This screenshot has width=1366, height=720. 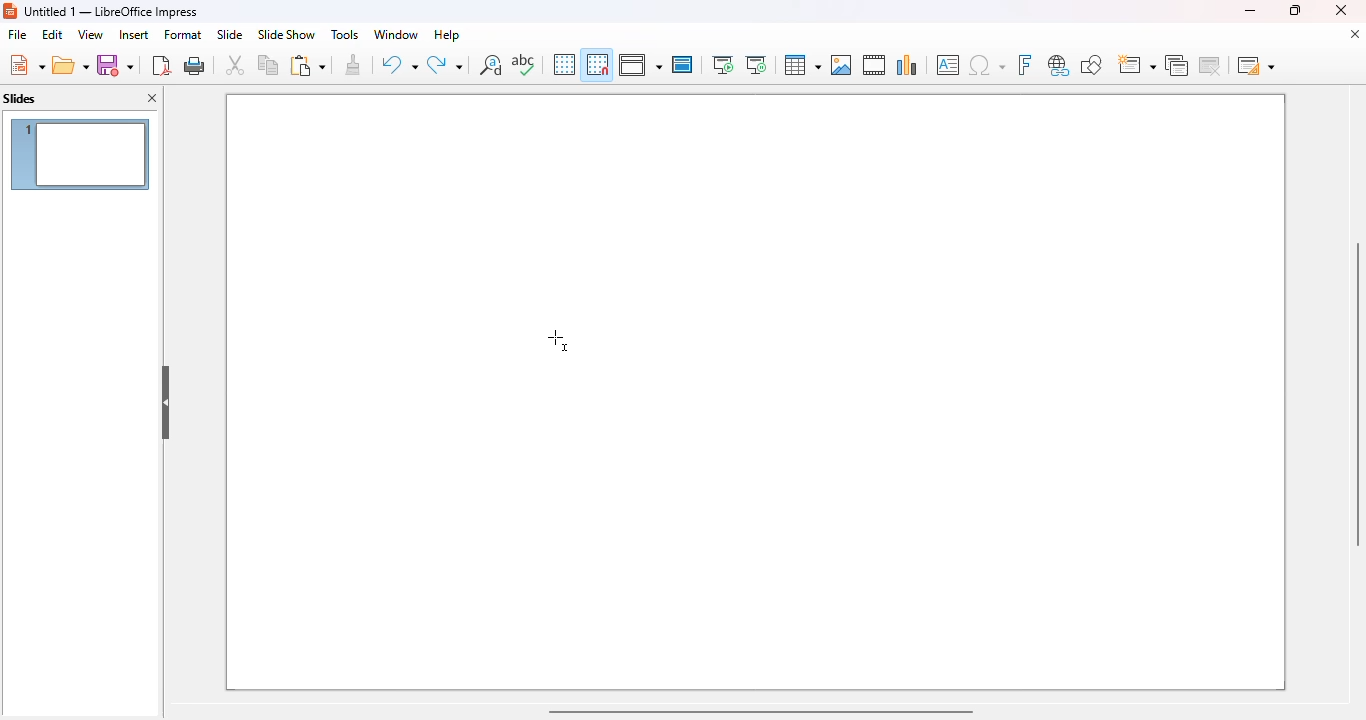 I want to click on close document, so click(x=1354, y=34).